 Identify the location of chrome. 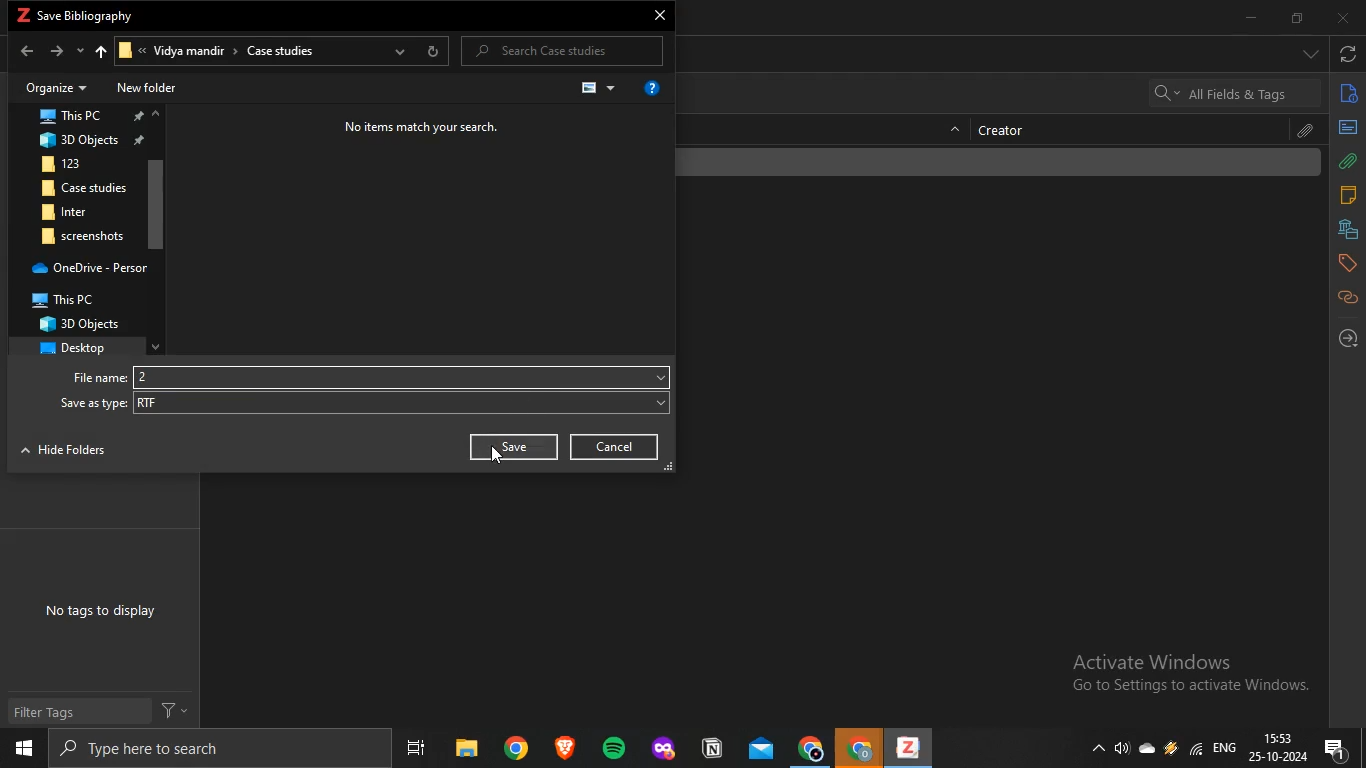
(516, 747).